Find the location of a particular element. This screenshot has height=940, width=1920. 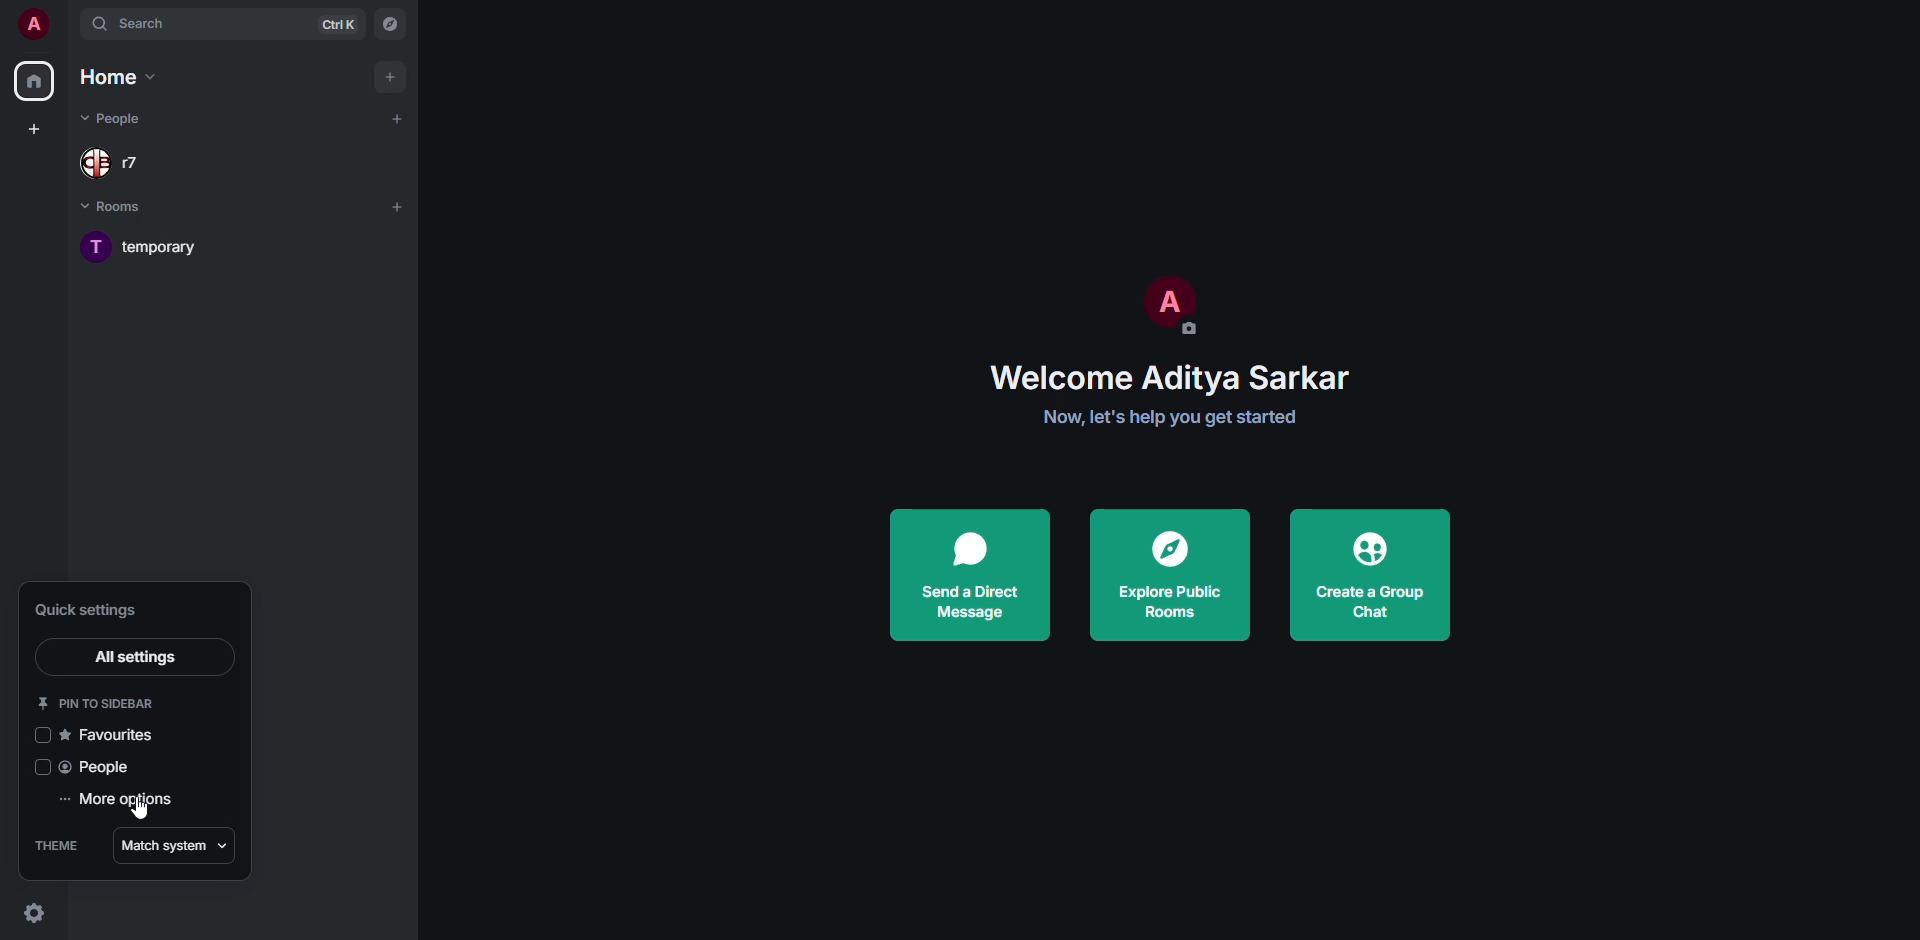

quick settings is located at coordinates (98, 607).